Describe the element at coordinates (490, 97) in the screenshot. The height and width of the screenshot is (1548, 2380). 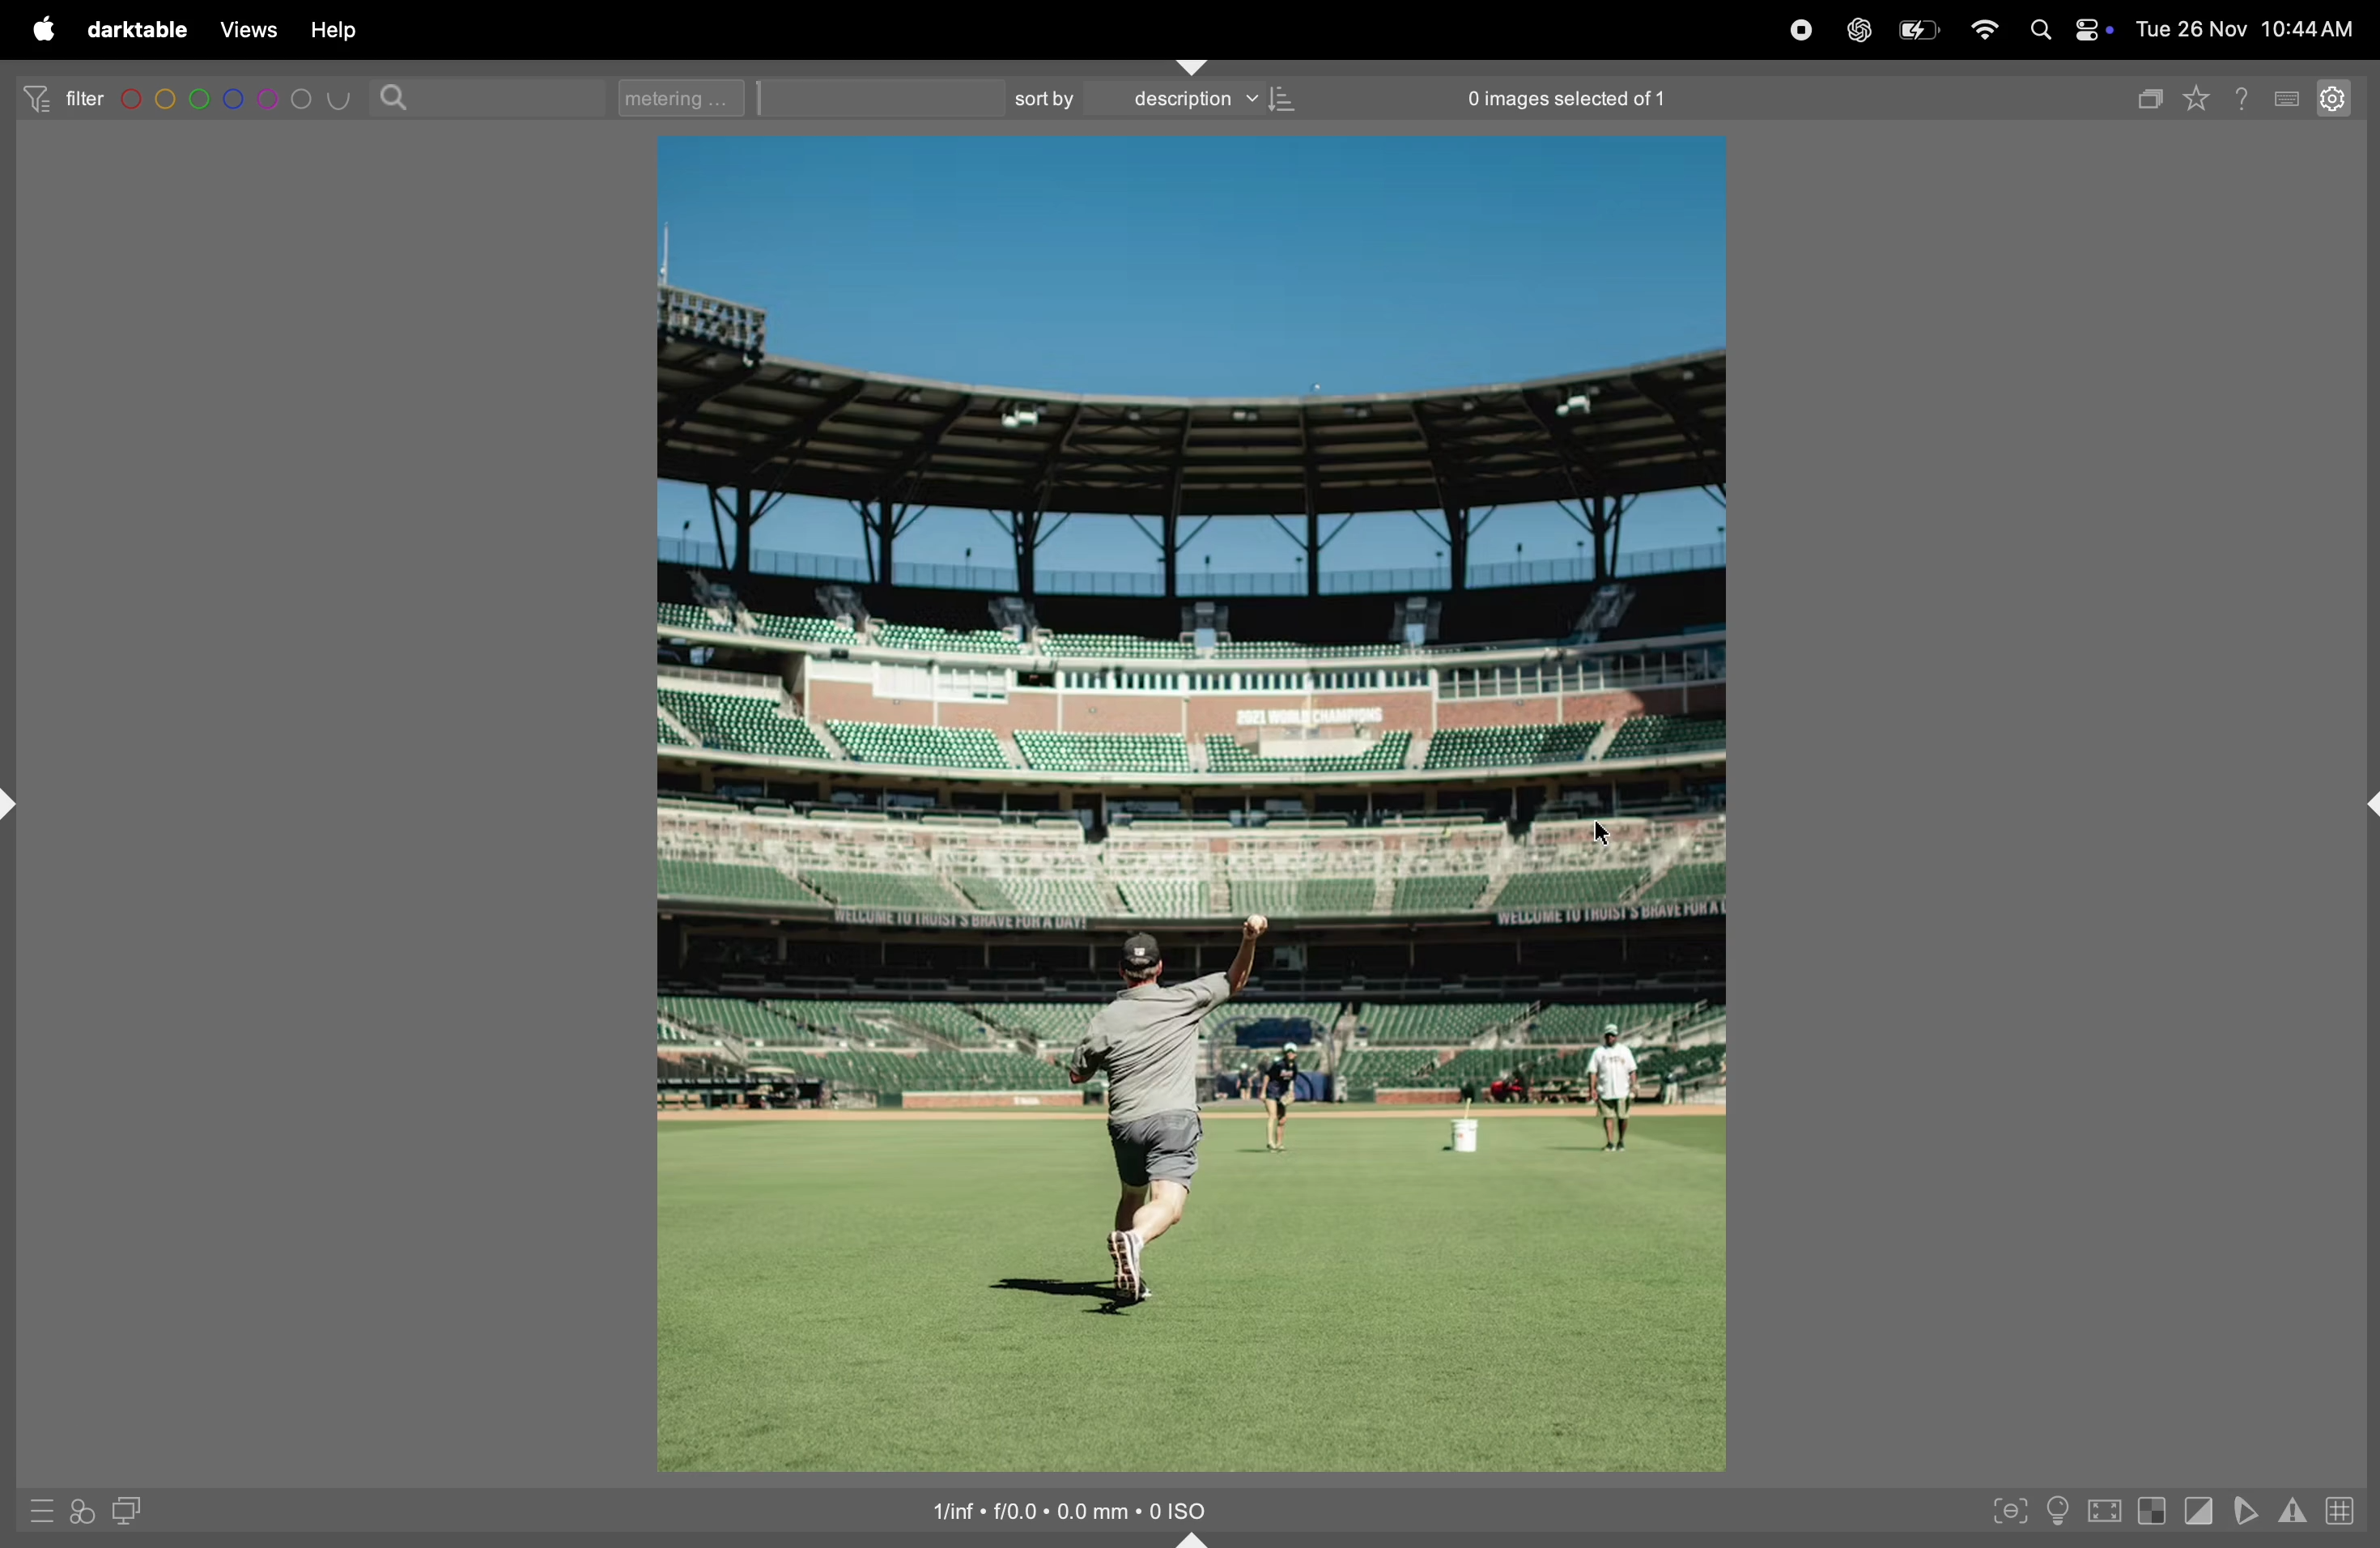
I see `search` at that location.